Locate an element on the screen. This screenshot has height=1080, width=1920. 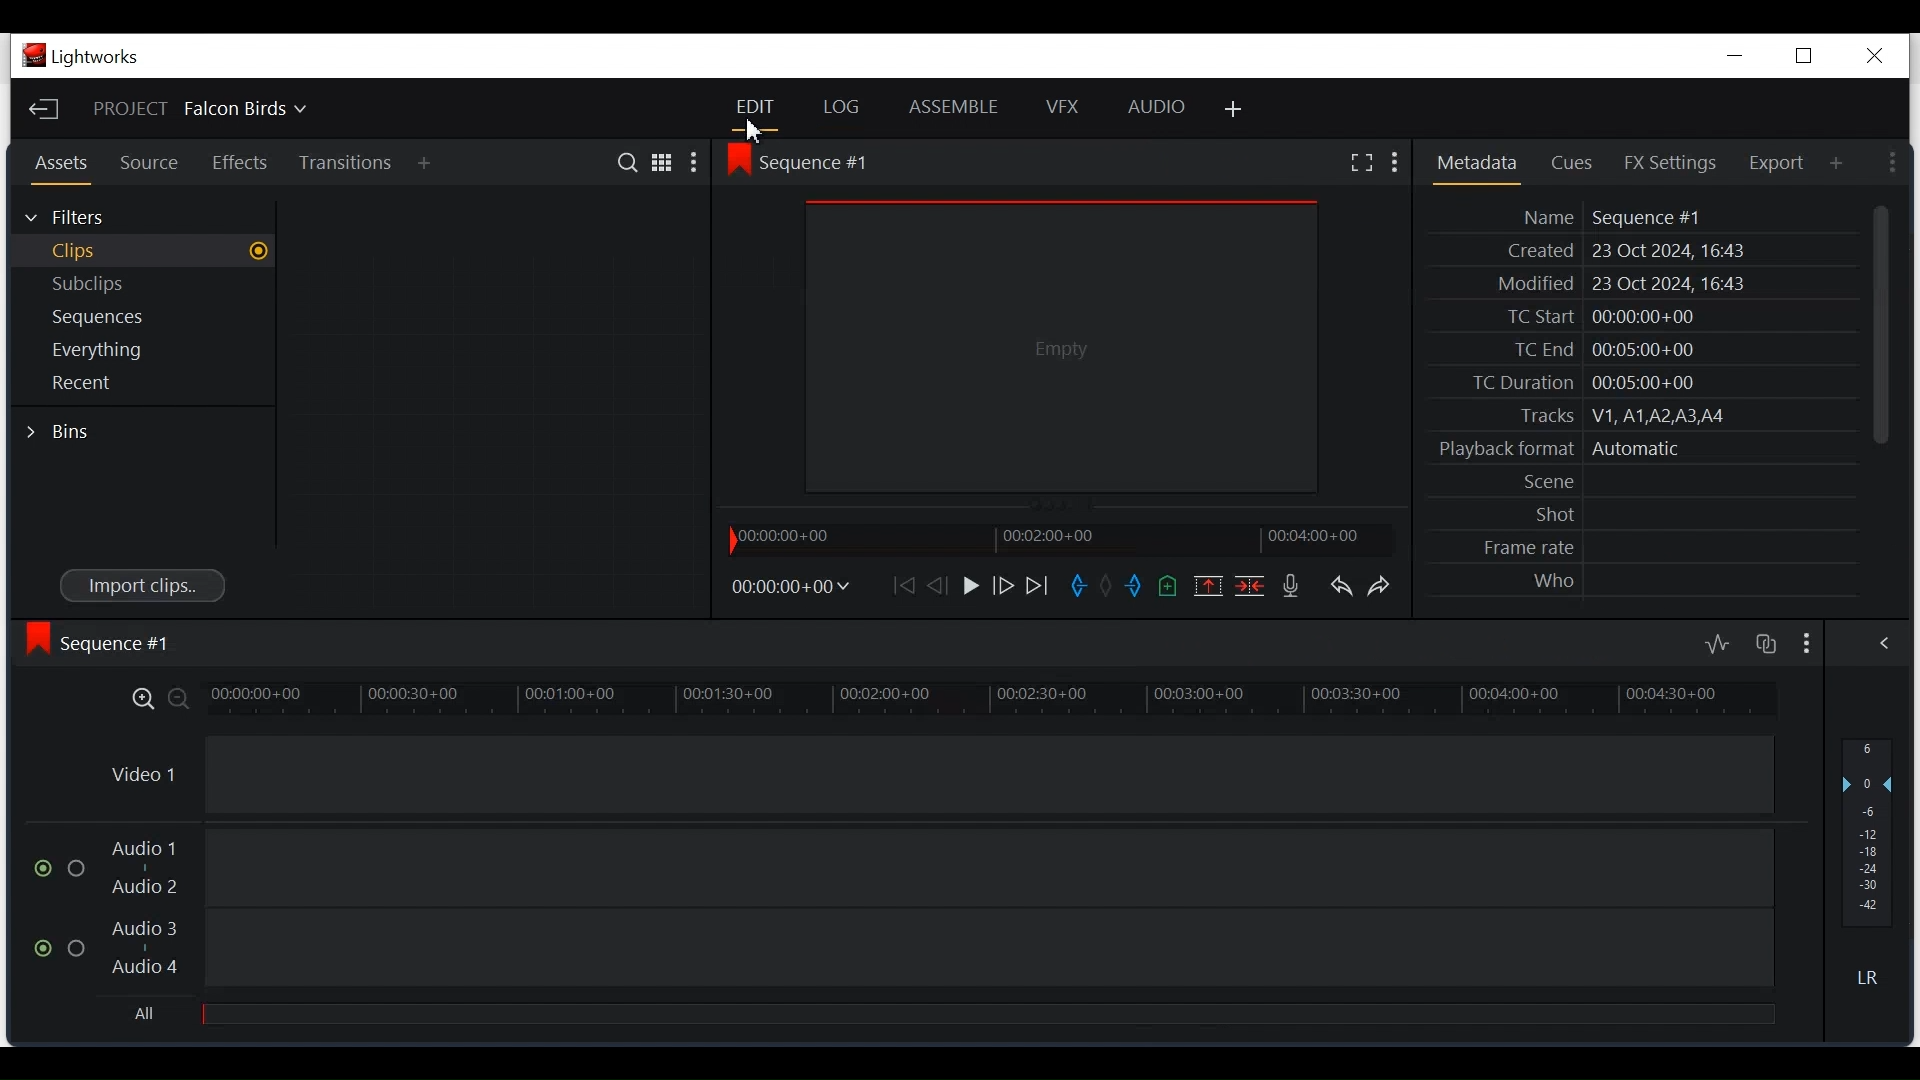
Effects is located at coordinates (239, 161).